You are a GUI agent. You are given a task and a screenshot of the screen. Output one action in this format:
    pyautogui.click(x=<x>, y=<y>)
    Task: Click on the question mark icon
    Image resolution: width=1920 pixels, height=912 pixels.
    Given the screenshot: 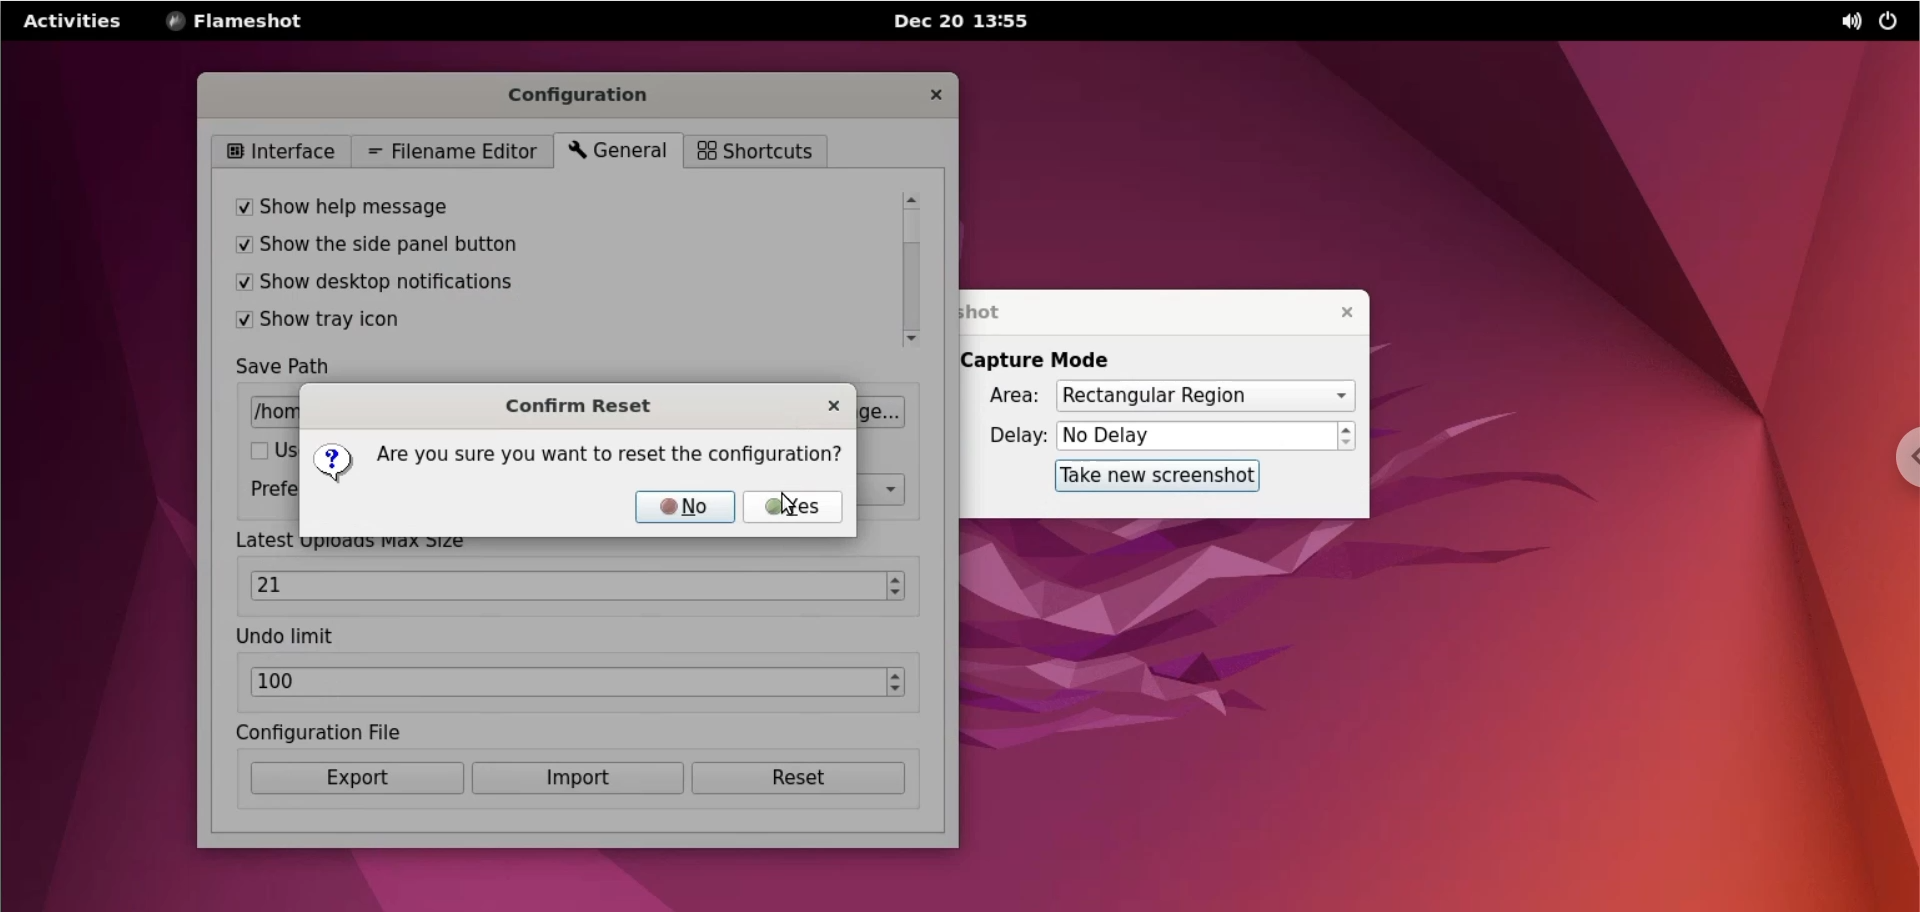 What is the action you would take?
    pyautogui.click(x=334, y=461)
    